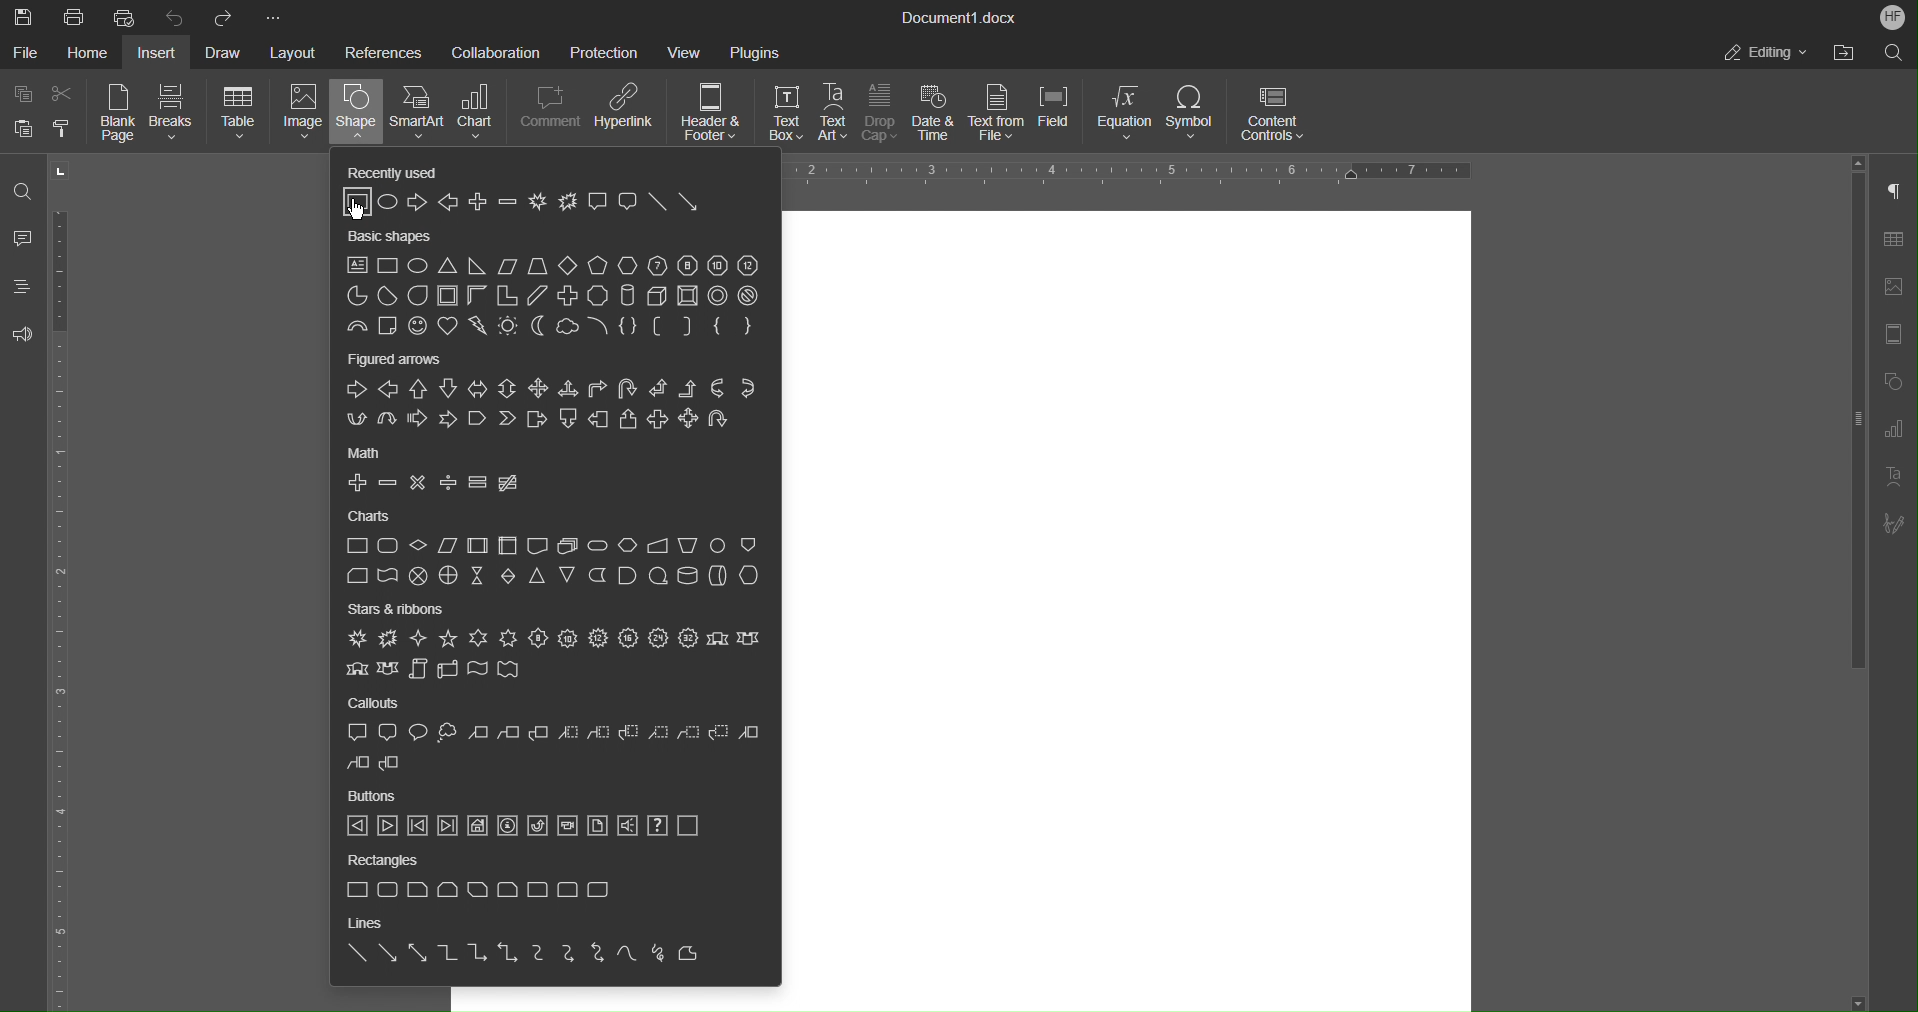  What do you see at coordinates (372, 452) in the screenshot?
I see `Math` at bounding box center [372, 452].